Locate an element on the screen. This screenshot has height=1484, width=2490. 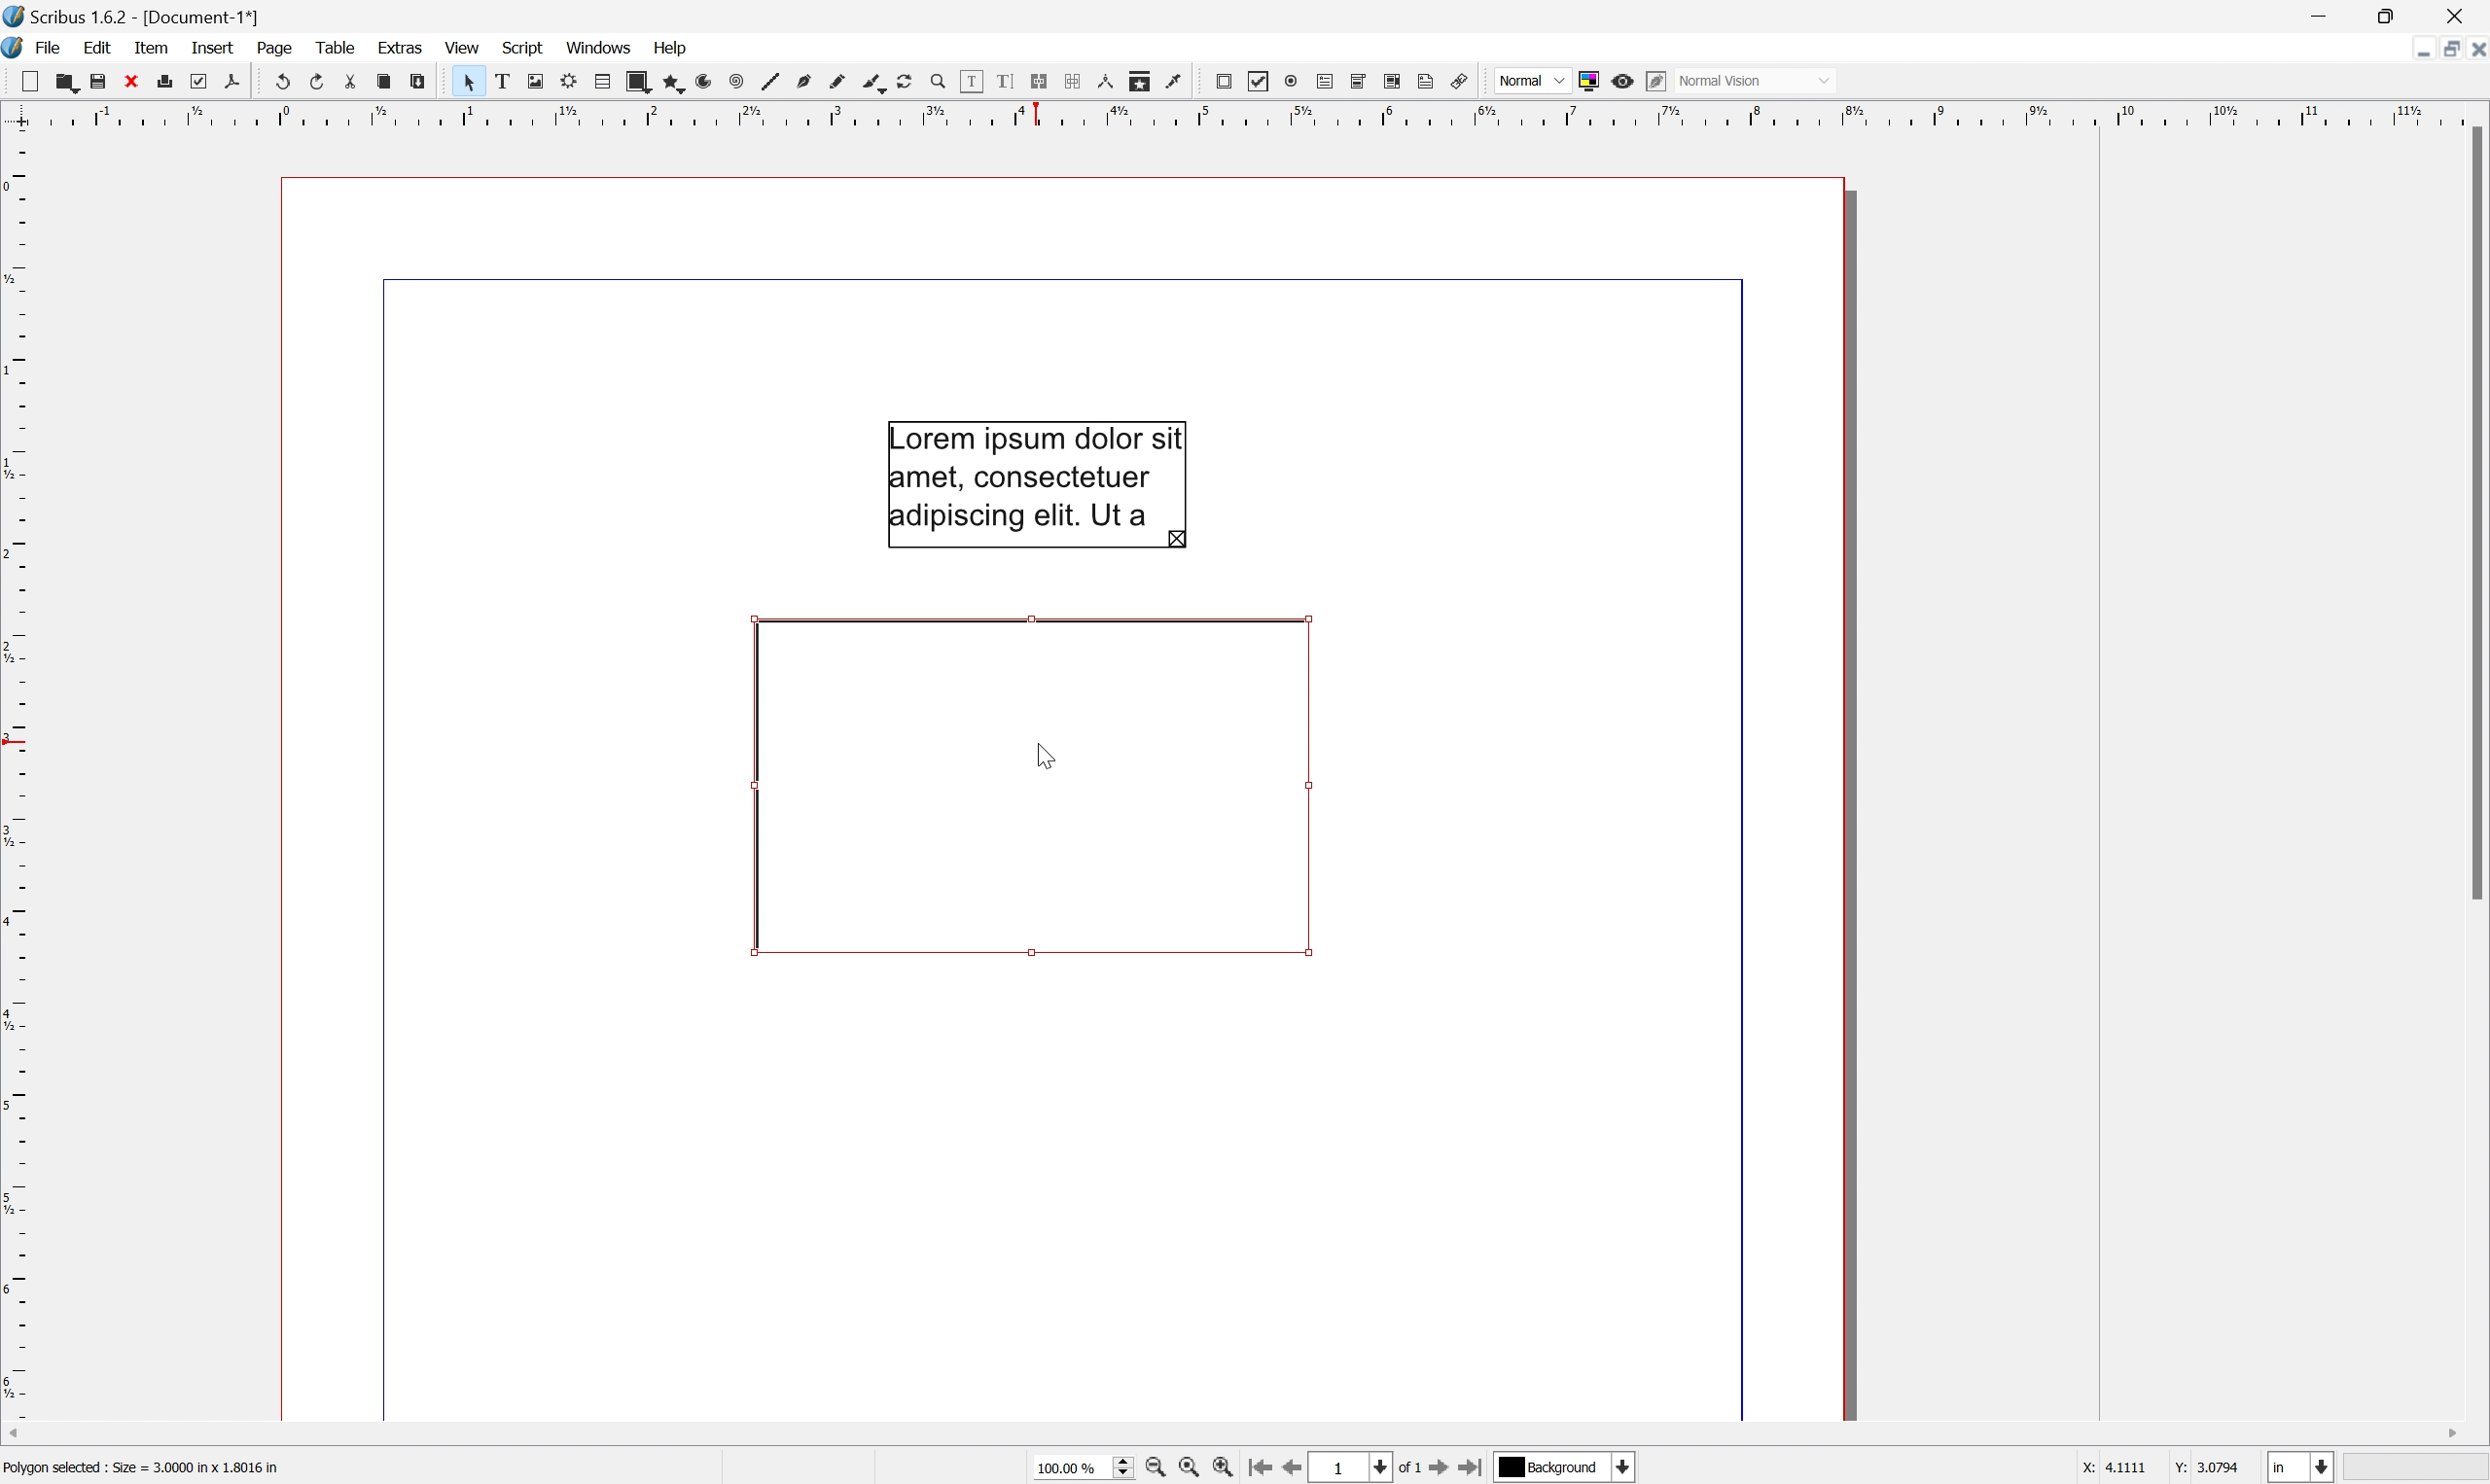
Cursor is located at coordinates (1051, 758).